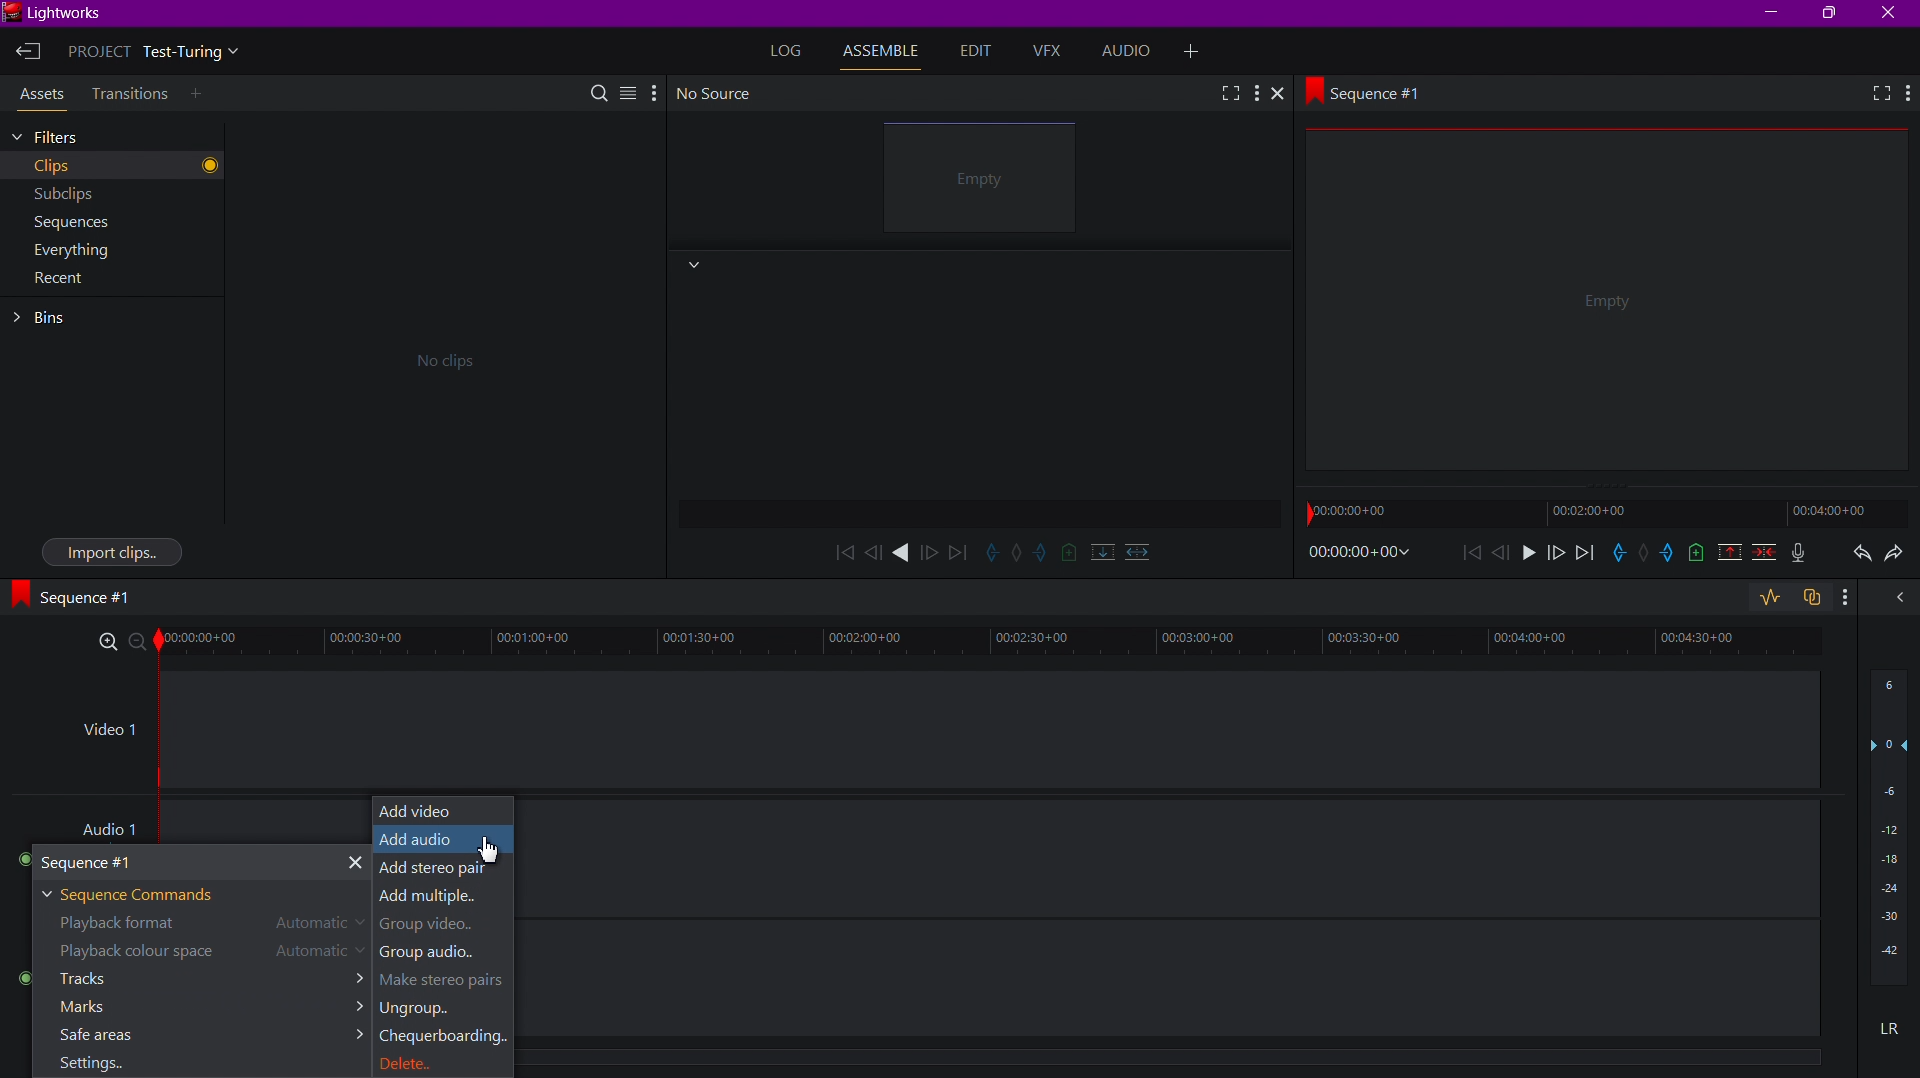  What do you see at coordinates (718, 93) in the screenshot?
I see `No Source` at bounding box center [718, 93].